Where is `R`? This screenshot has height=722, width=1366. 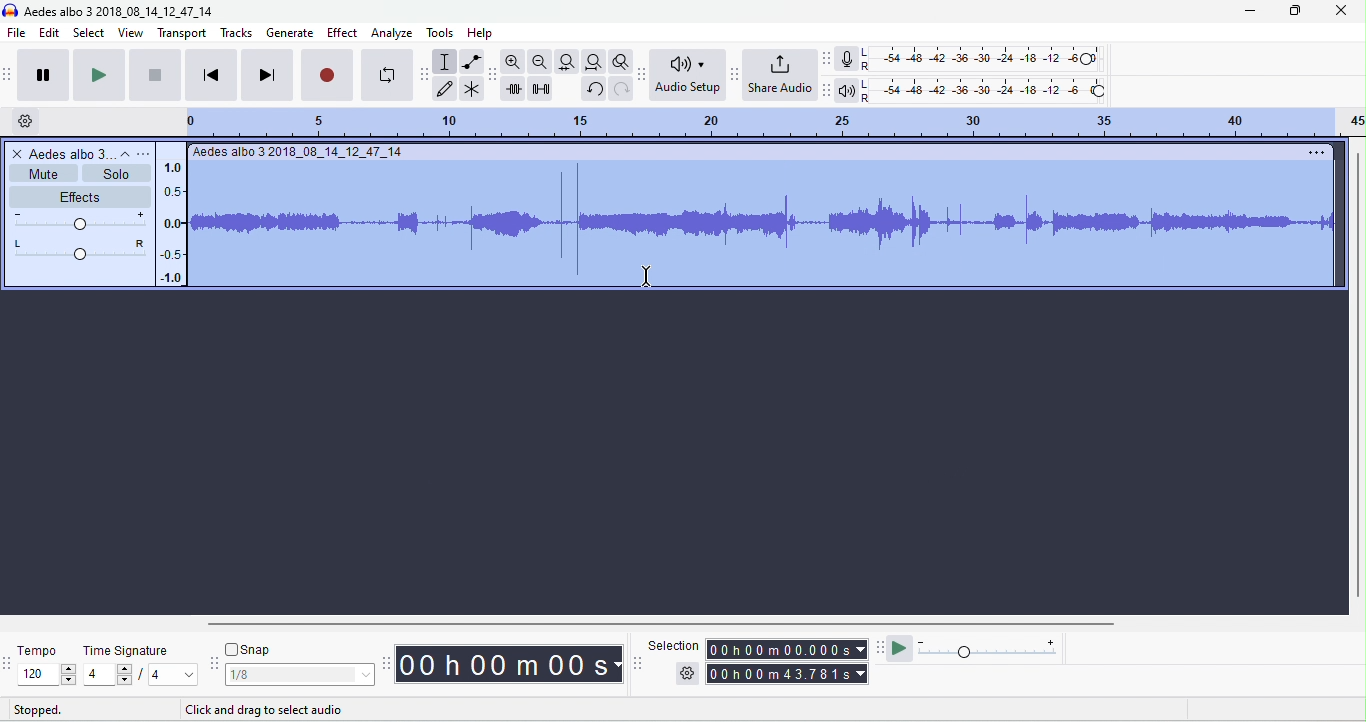 R is located at coordinates (867, 98).